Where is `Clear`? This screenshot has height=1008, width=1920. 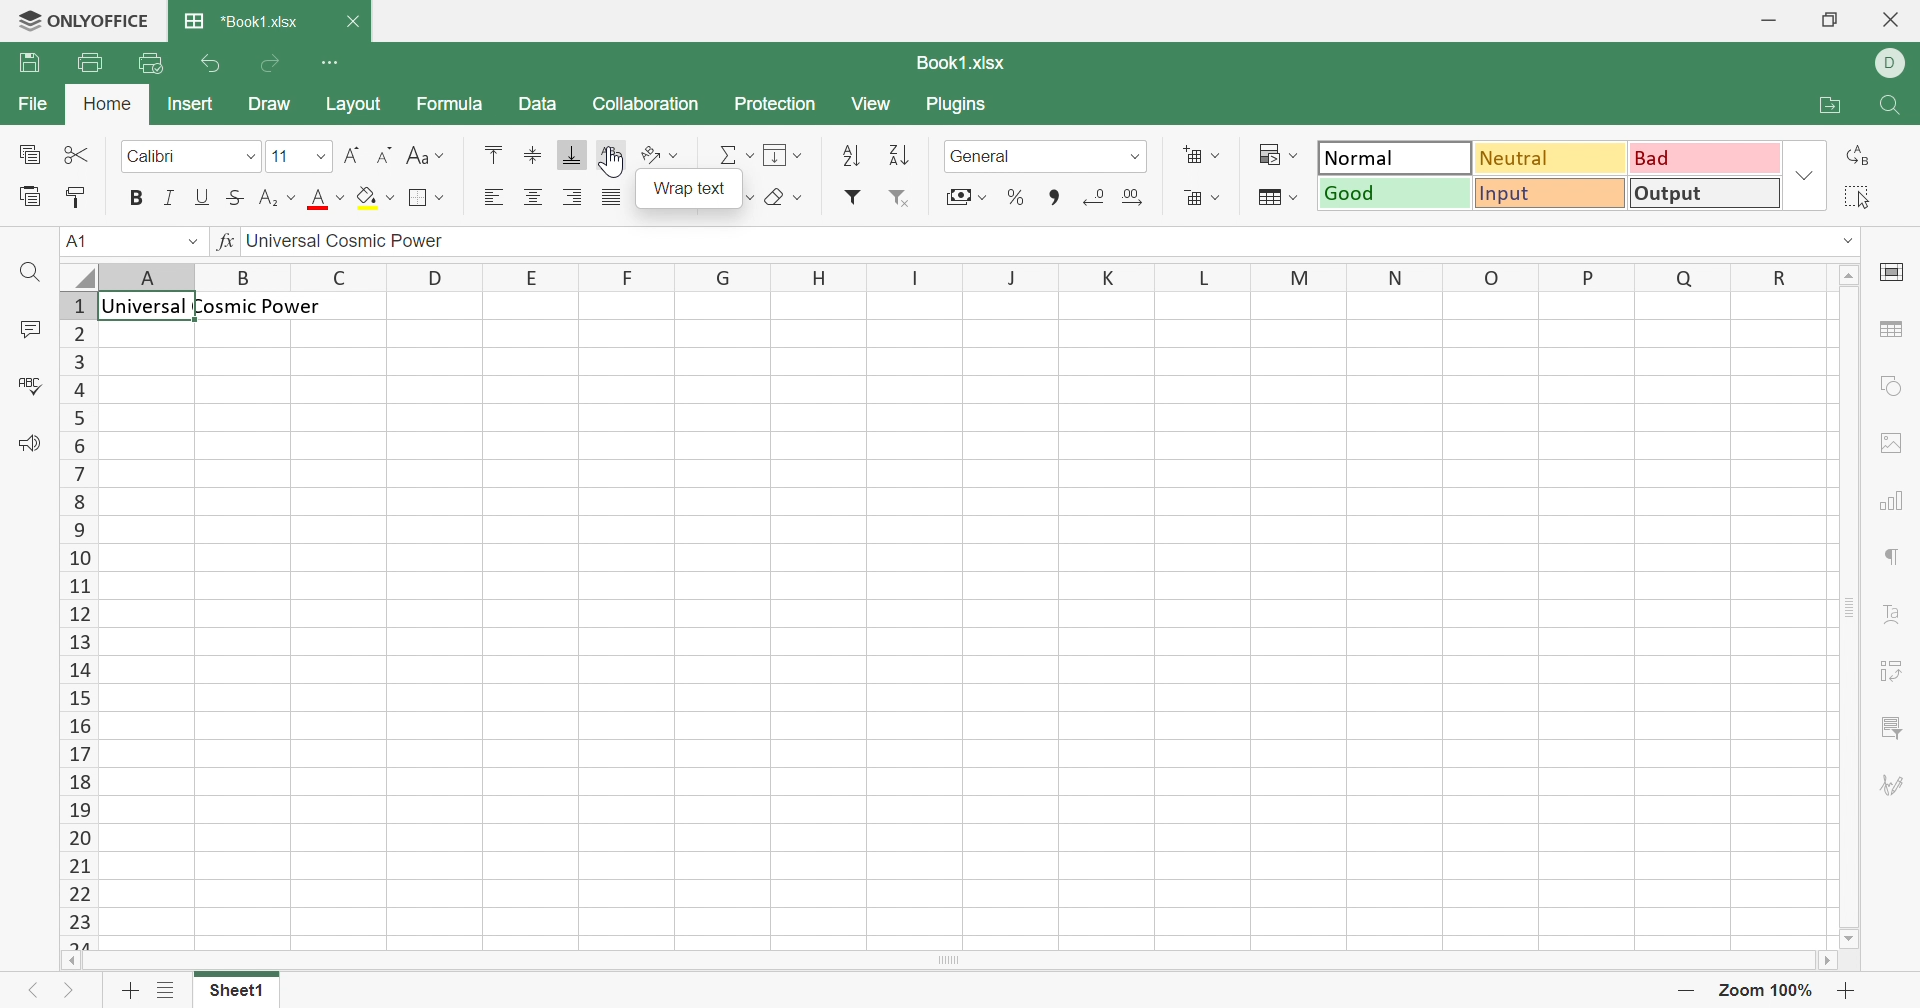
Clear is located at coordinates (782, 200).